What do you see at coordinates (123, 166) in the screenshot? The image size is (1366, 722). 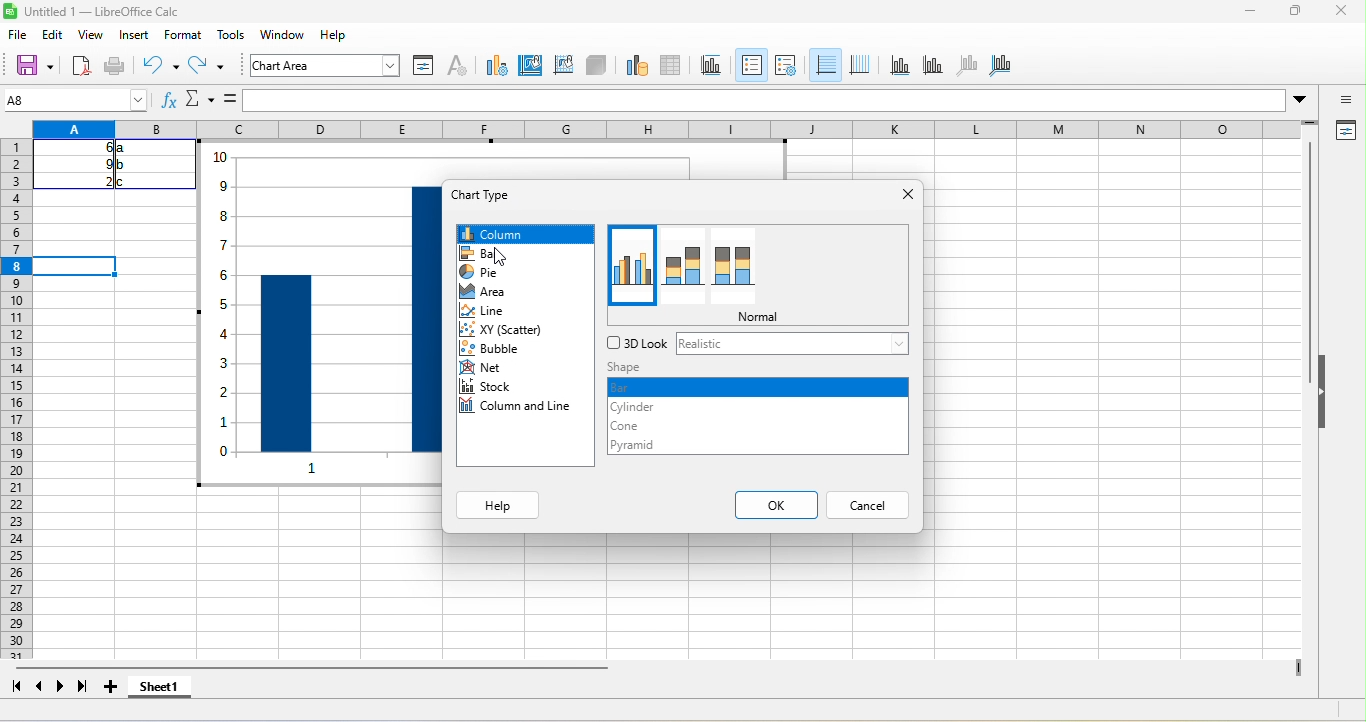 I see `b` at bounding box center [123, 166].